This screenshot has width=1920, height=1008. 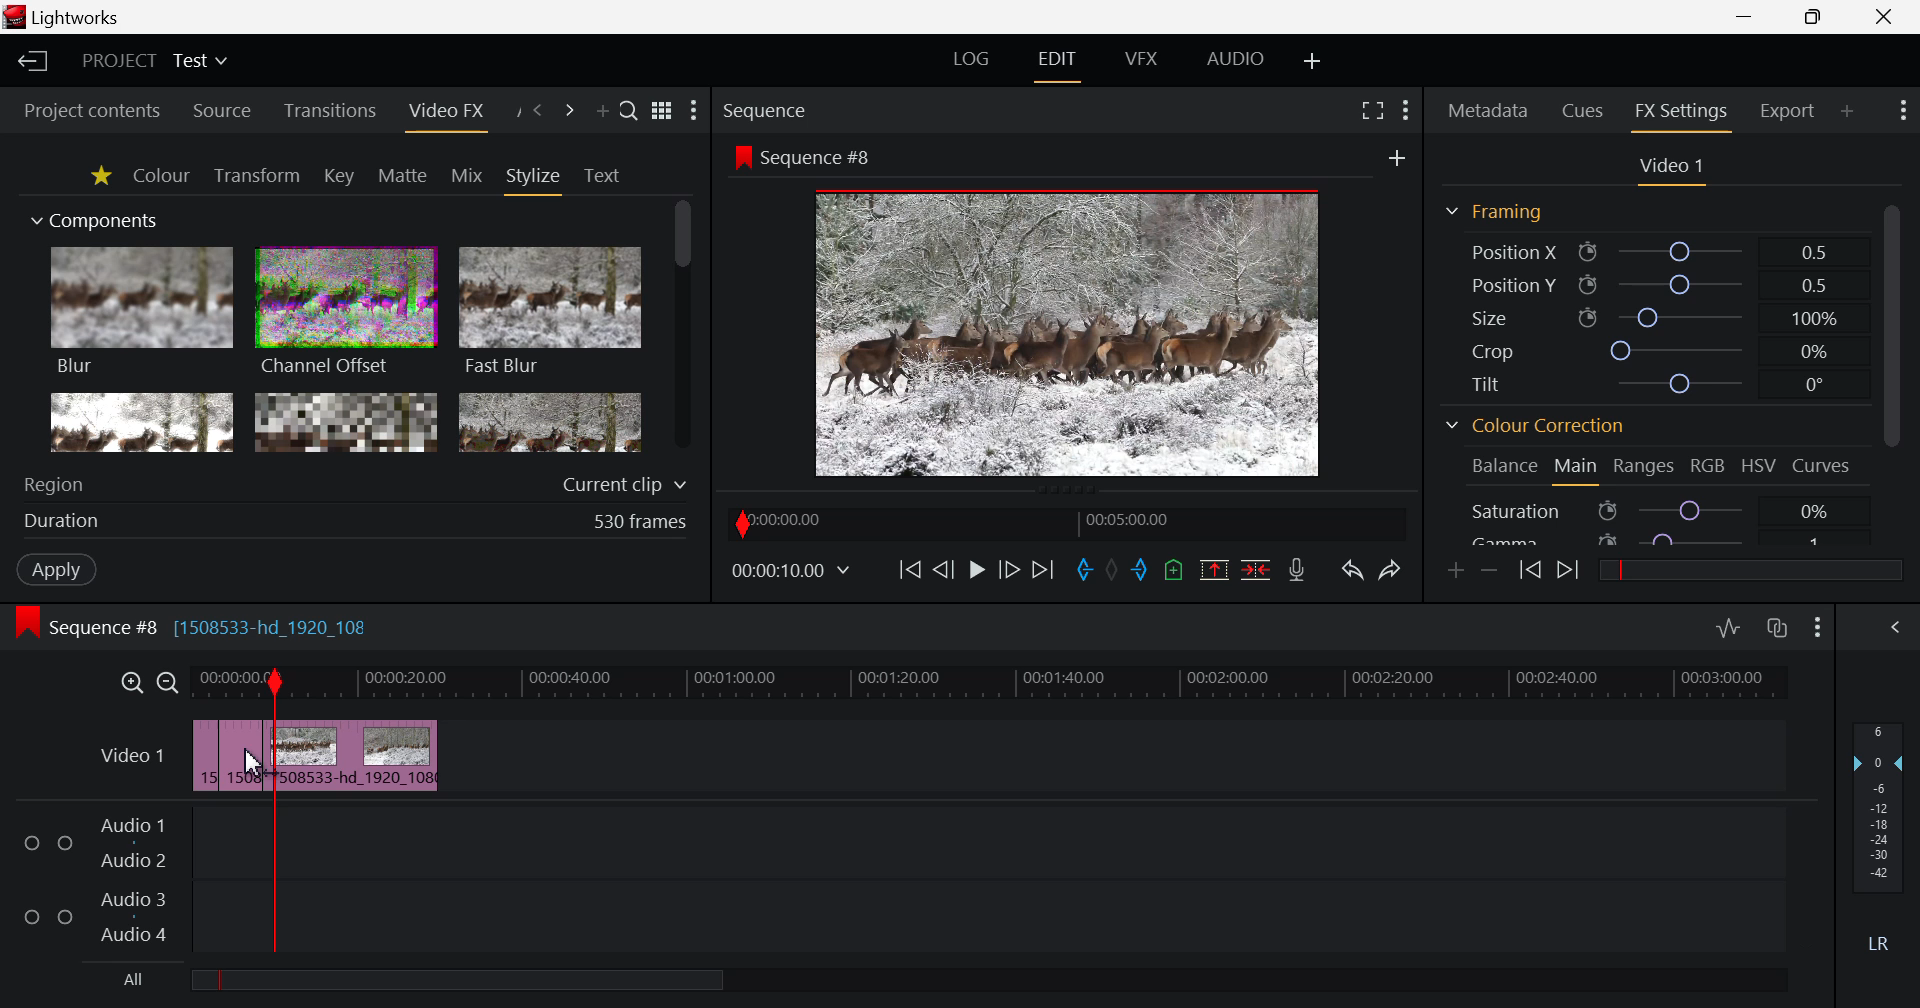 I want to click on First Clip Cut, so click(x=221, y=760).